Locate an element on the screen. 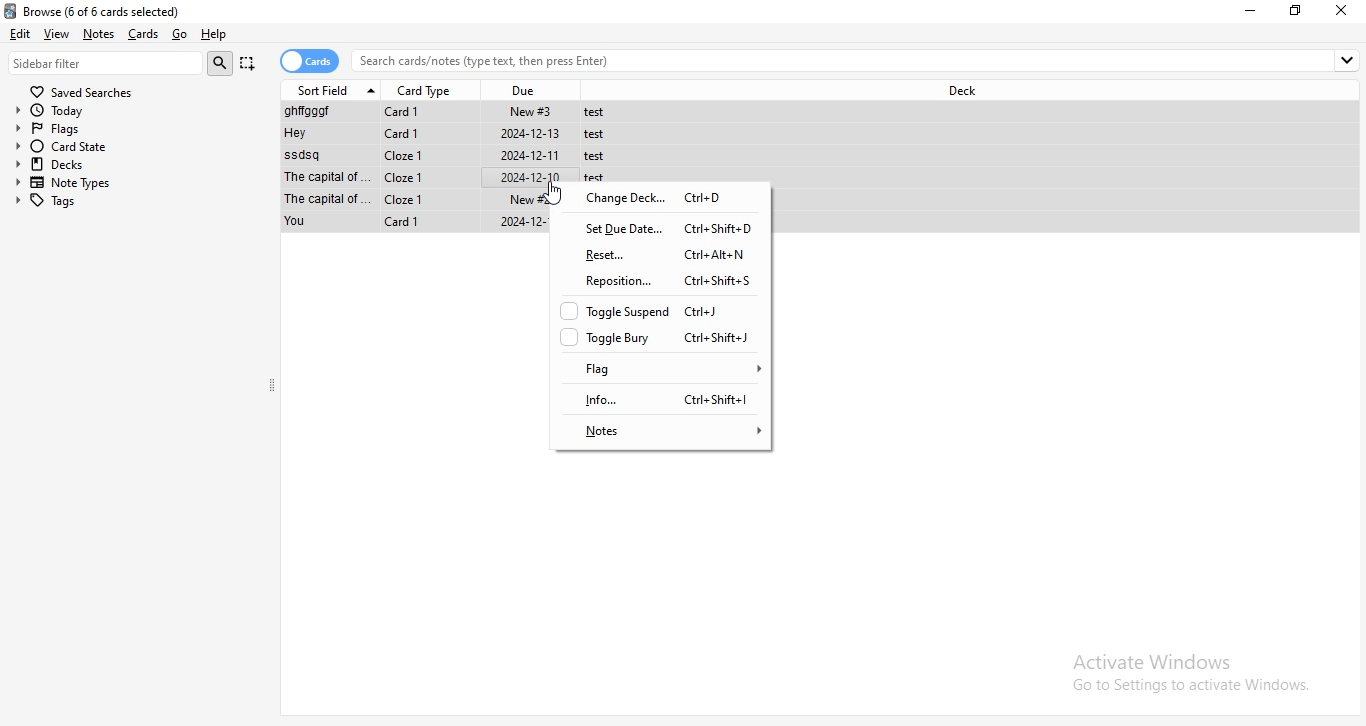  File is located at coordinates (456, 156).